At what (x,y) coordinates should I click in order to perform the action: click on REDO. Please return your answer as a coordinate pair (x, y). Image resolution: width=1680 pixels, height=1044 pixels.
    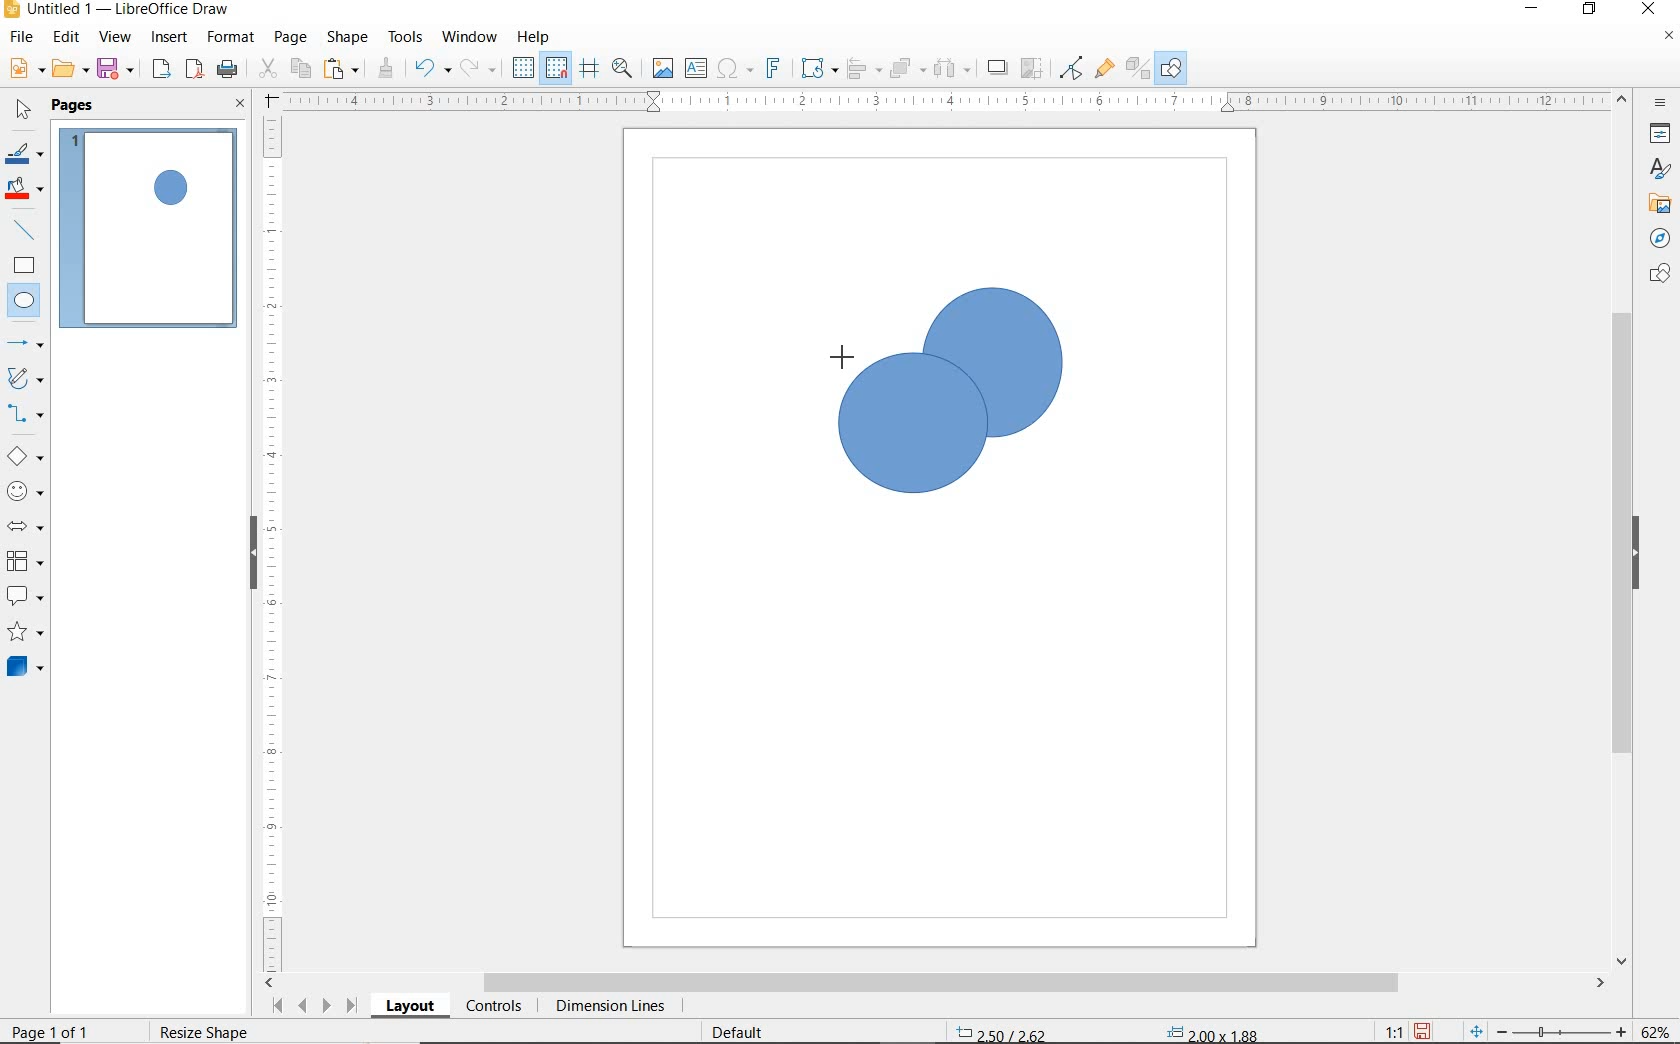
    Looking at the image, I should click on (479, 69).